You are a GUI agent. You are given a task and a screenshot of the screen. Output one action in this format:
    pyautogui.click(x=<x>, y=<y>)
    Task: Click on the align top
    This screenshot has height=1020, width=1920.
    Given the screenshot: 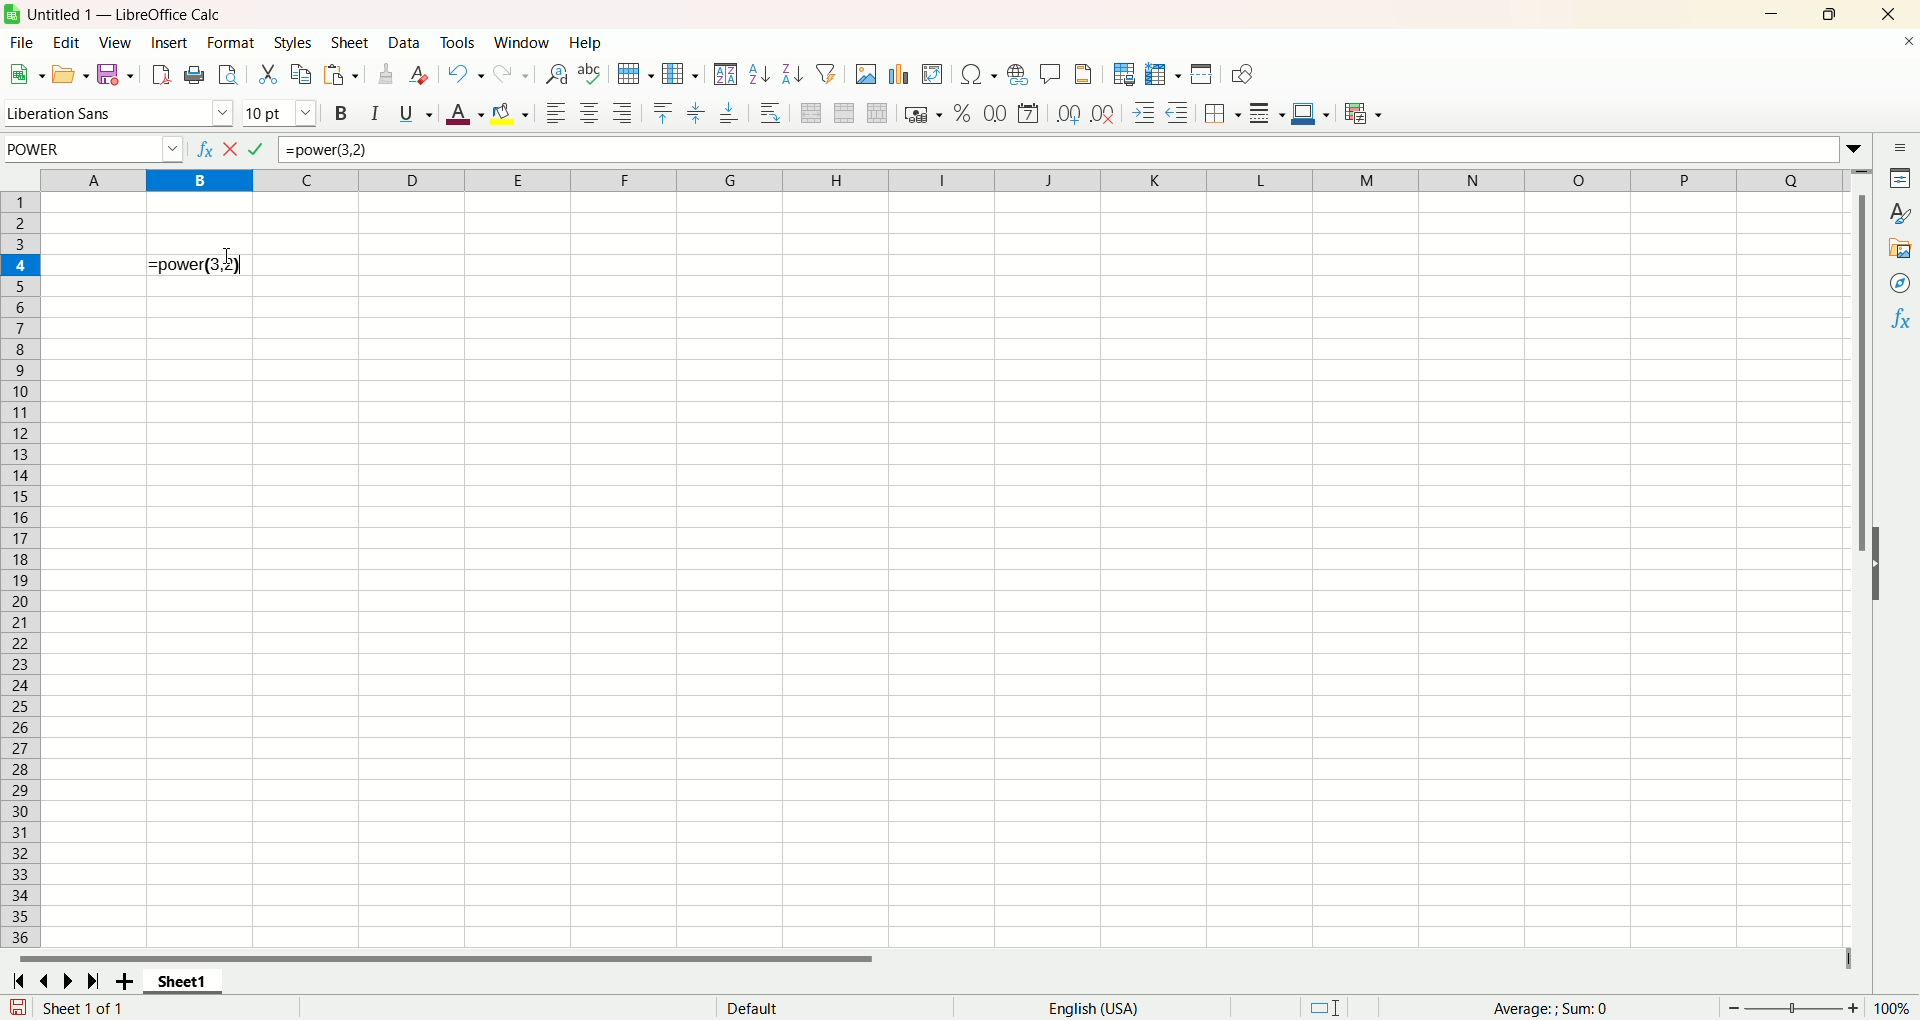 What is the action you would take?
    pyautogui.click(x=662, y=111)
    